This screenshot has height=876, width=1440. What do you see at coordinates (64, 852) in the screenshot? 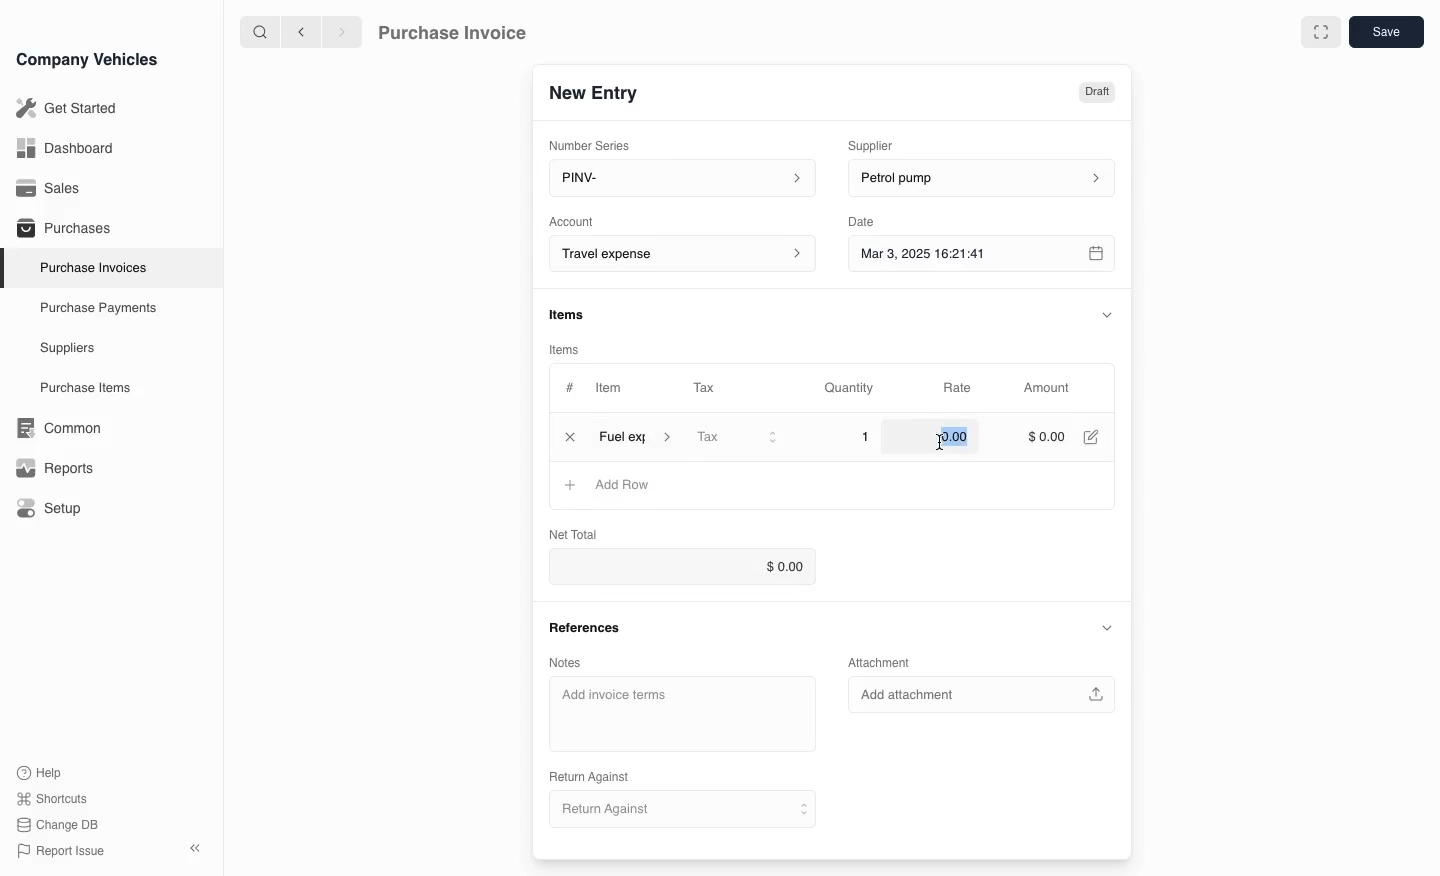
I see `Report issue` at bounding box center [64, 852].